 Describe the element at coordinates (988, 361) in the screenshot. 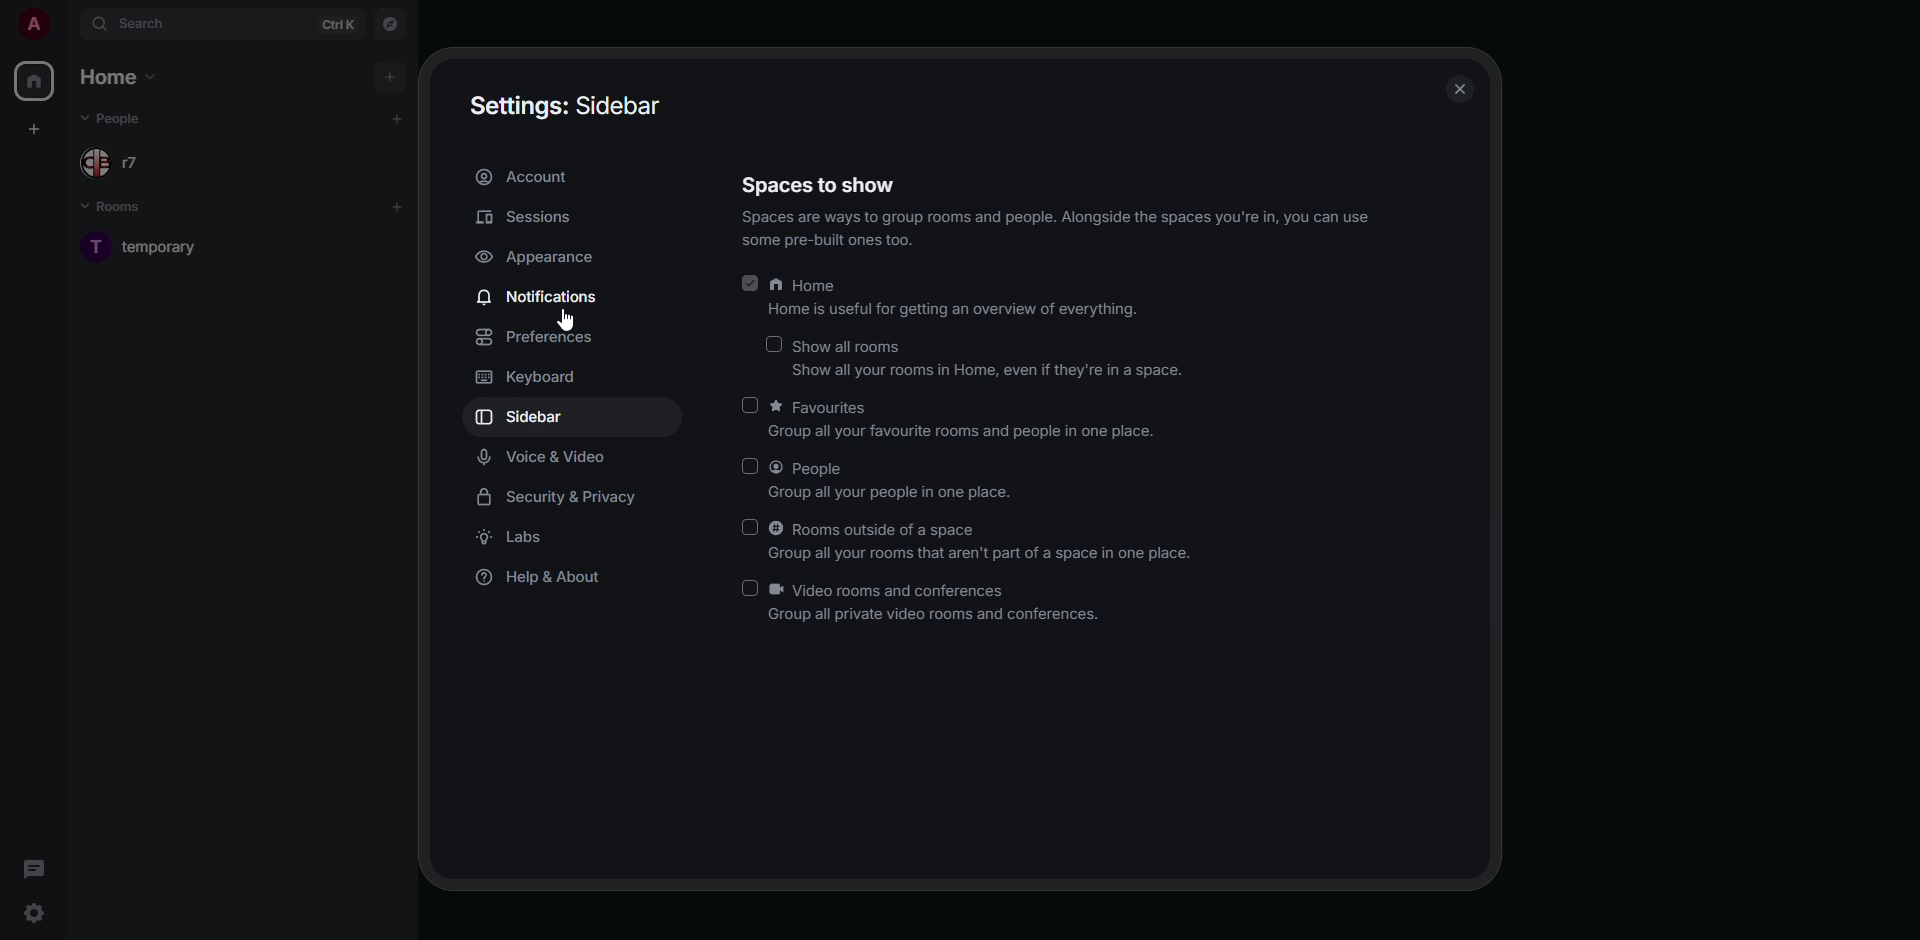

I see `show all rooms` at that location.